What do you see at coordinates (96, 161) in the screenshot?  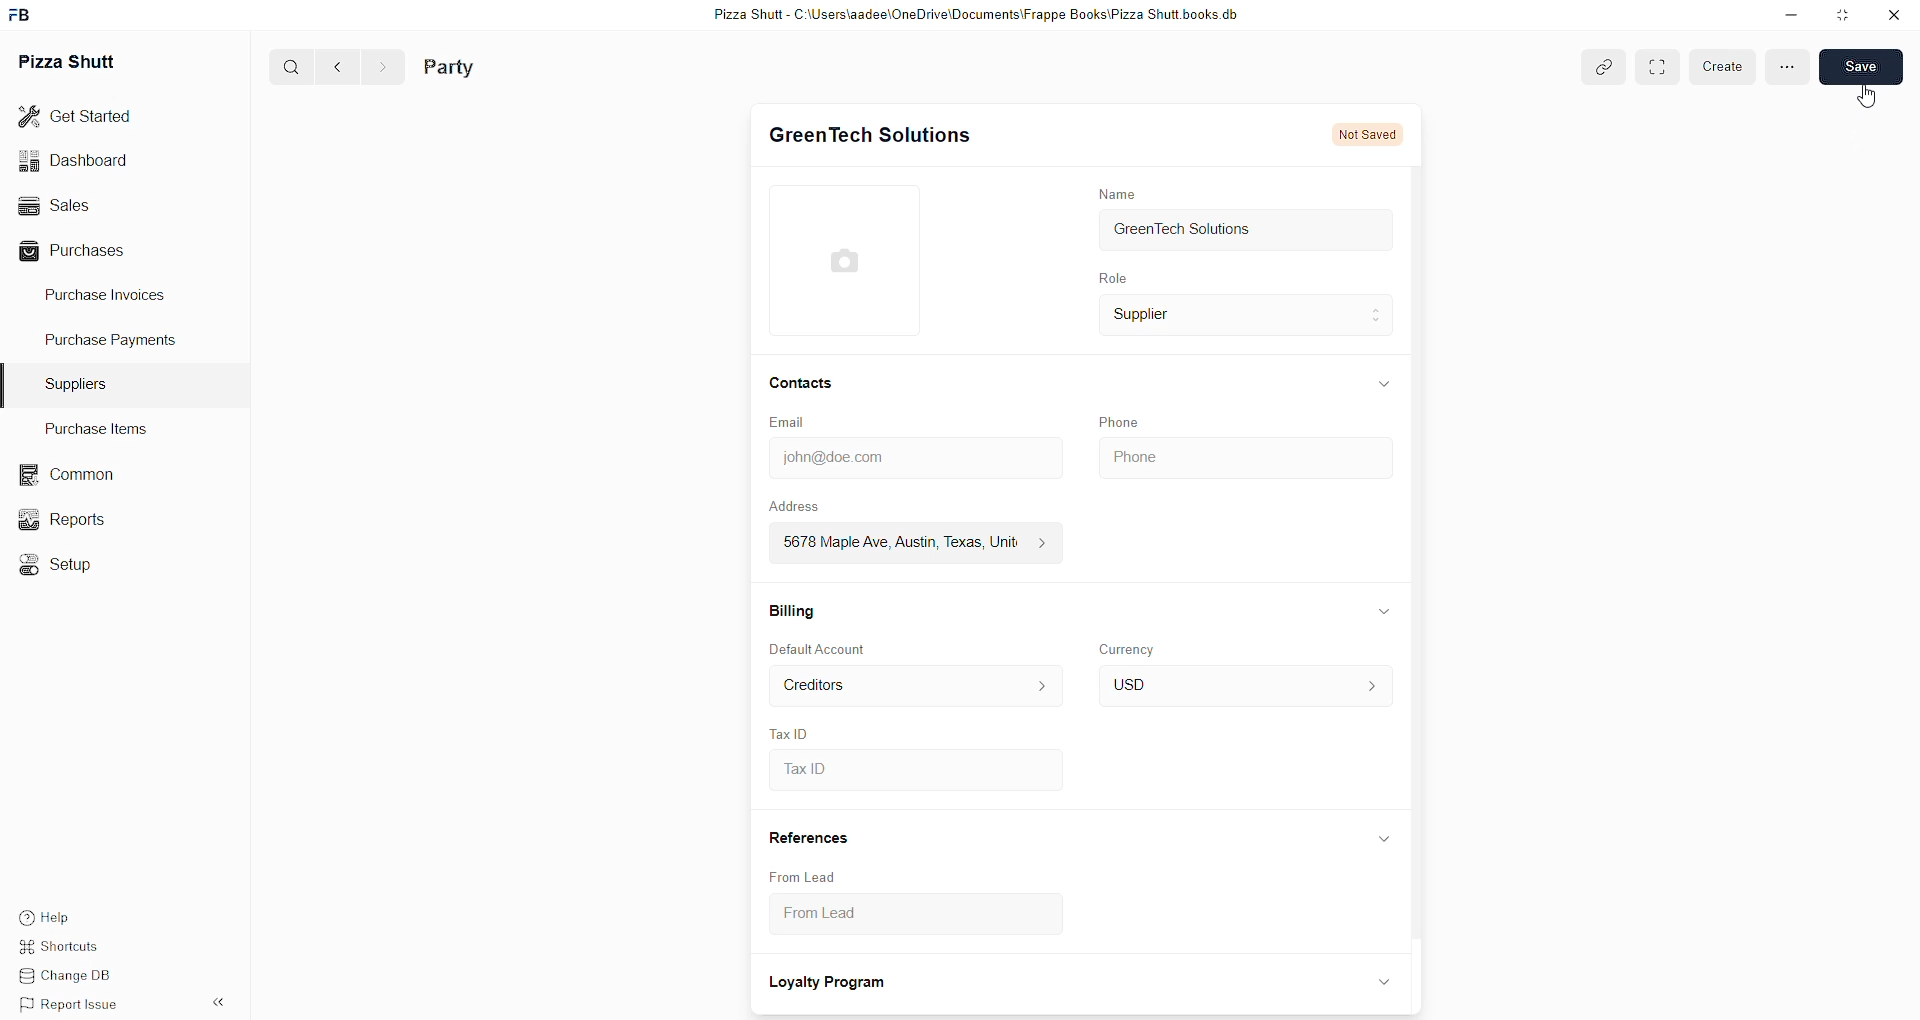 I see `Dashboard` at bounding box center [96, 161].